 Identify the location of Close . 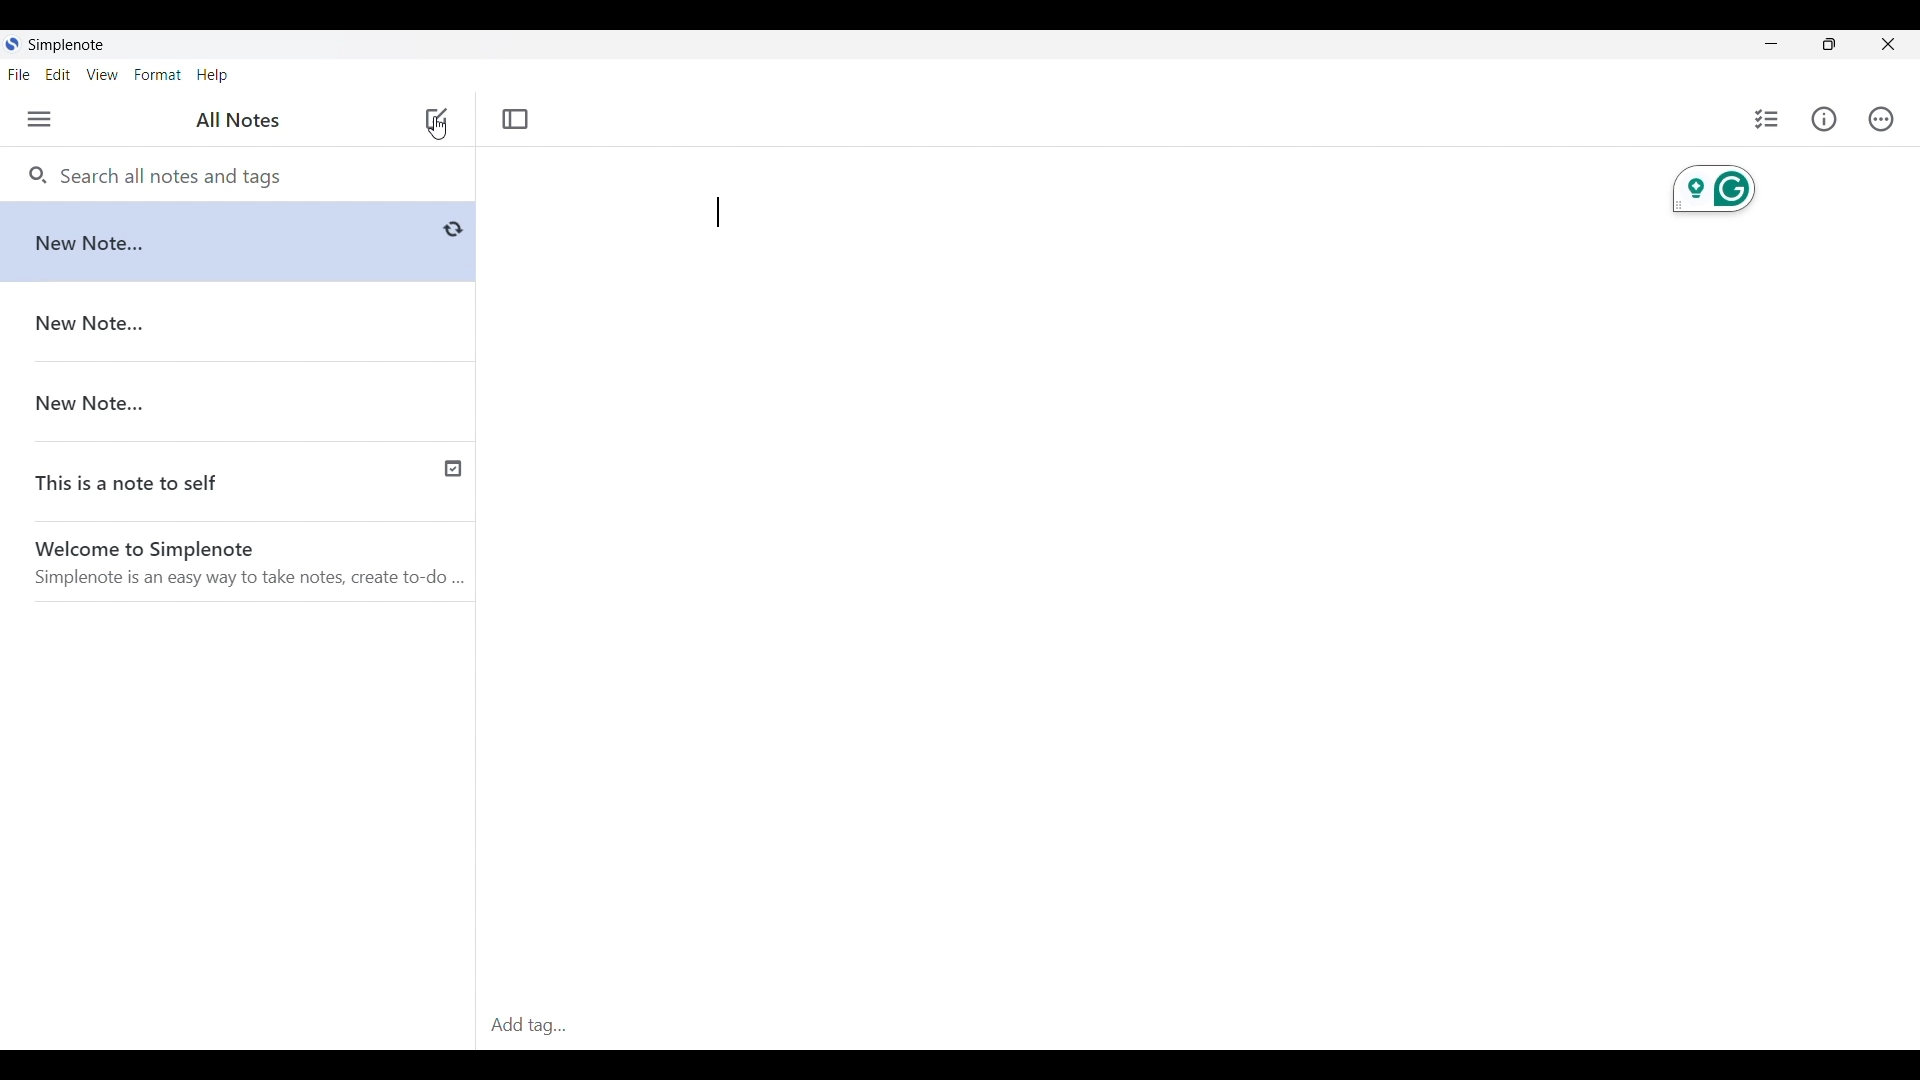
(1887, 44).